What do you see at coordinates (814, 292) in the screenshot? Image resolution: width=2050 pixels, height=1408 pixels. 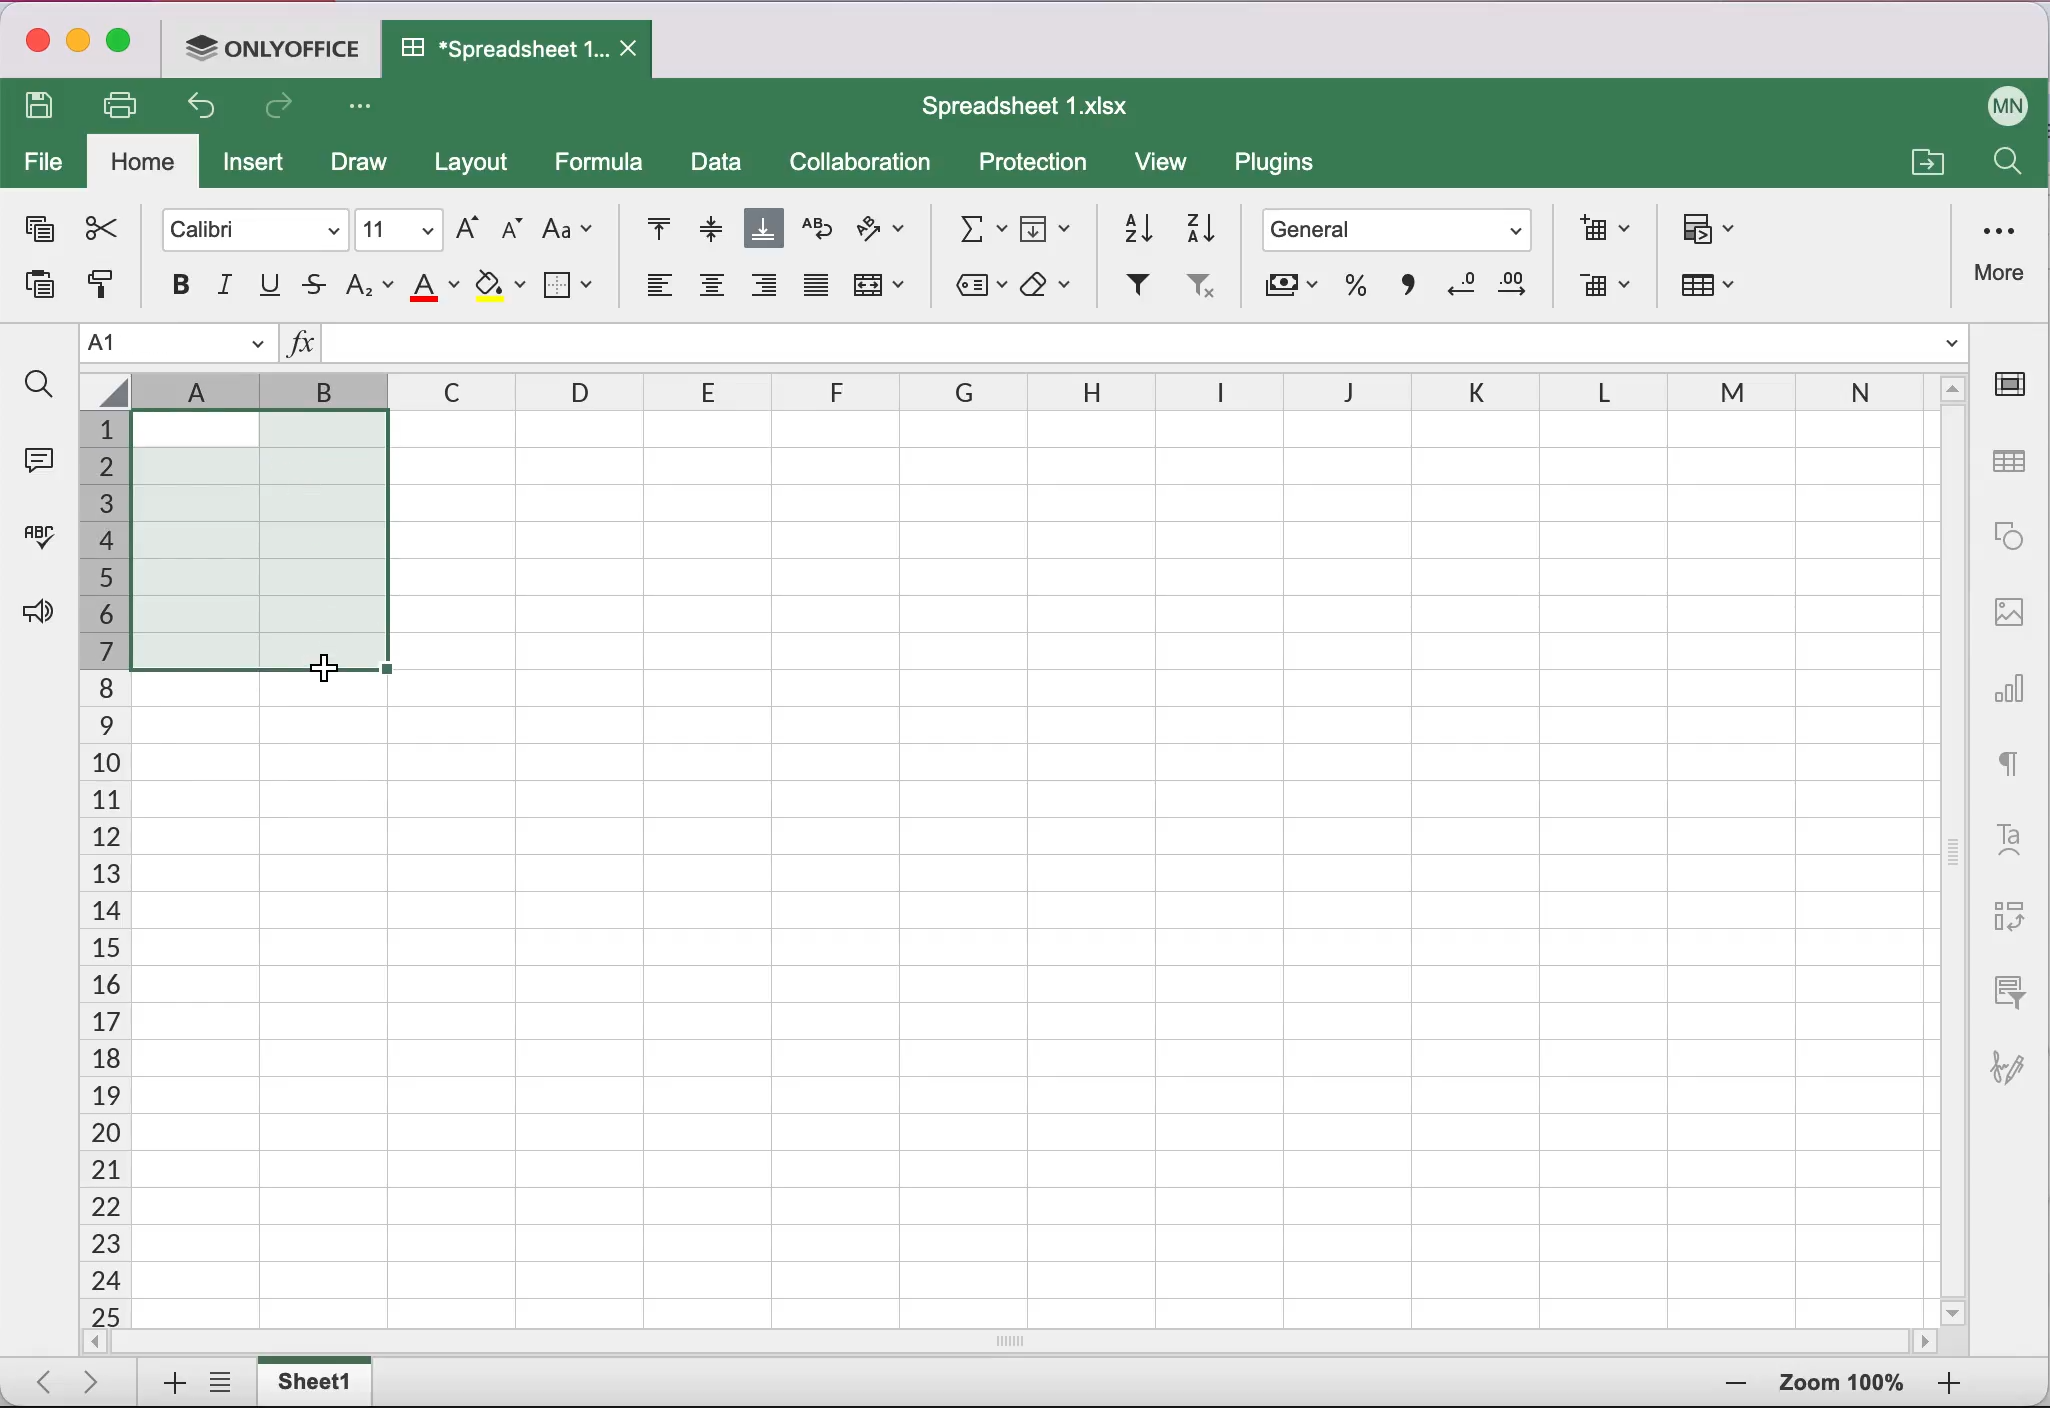 I see `justified` at bounding box center [814, 292].